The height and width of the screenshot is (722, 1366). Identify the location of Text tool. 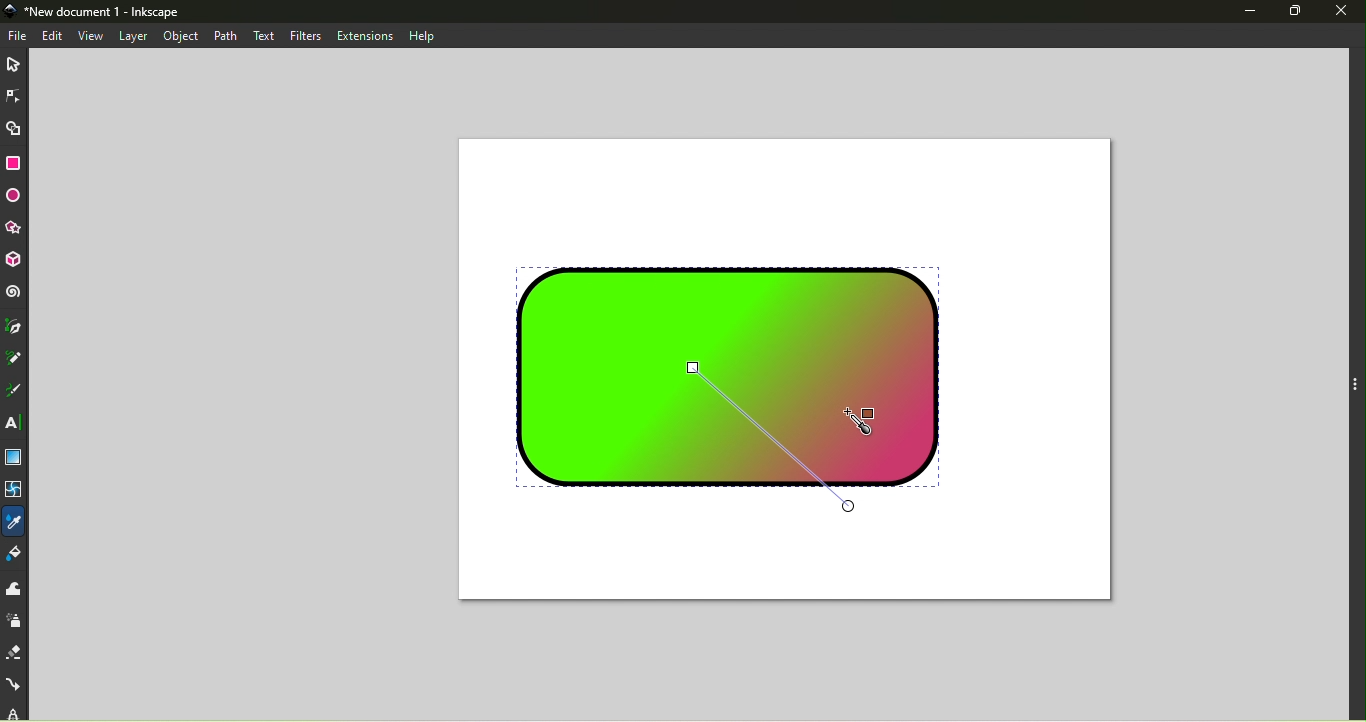
(15, 424).